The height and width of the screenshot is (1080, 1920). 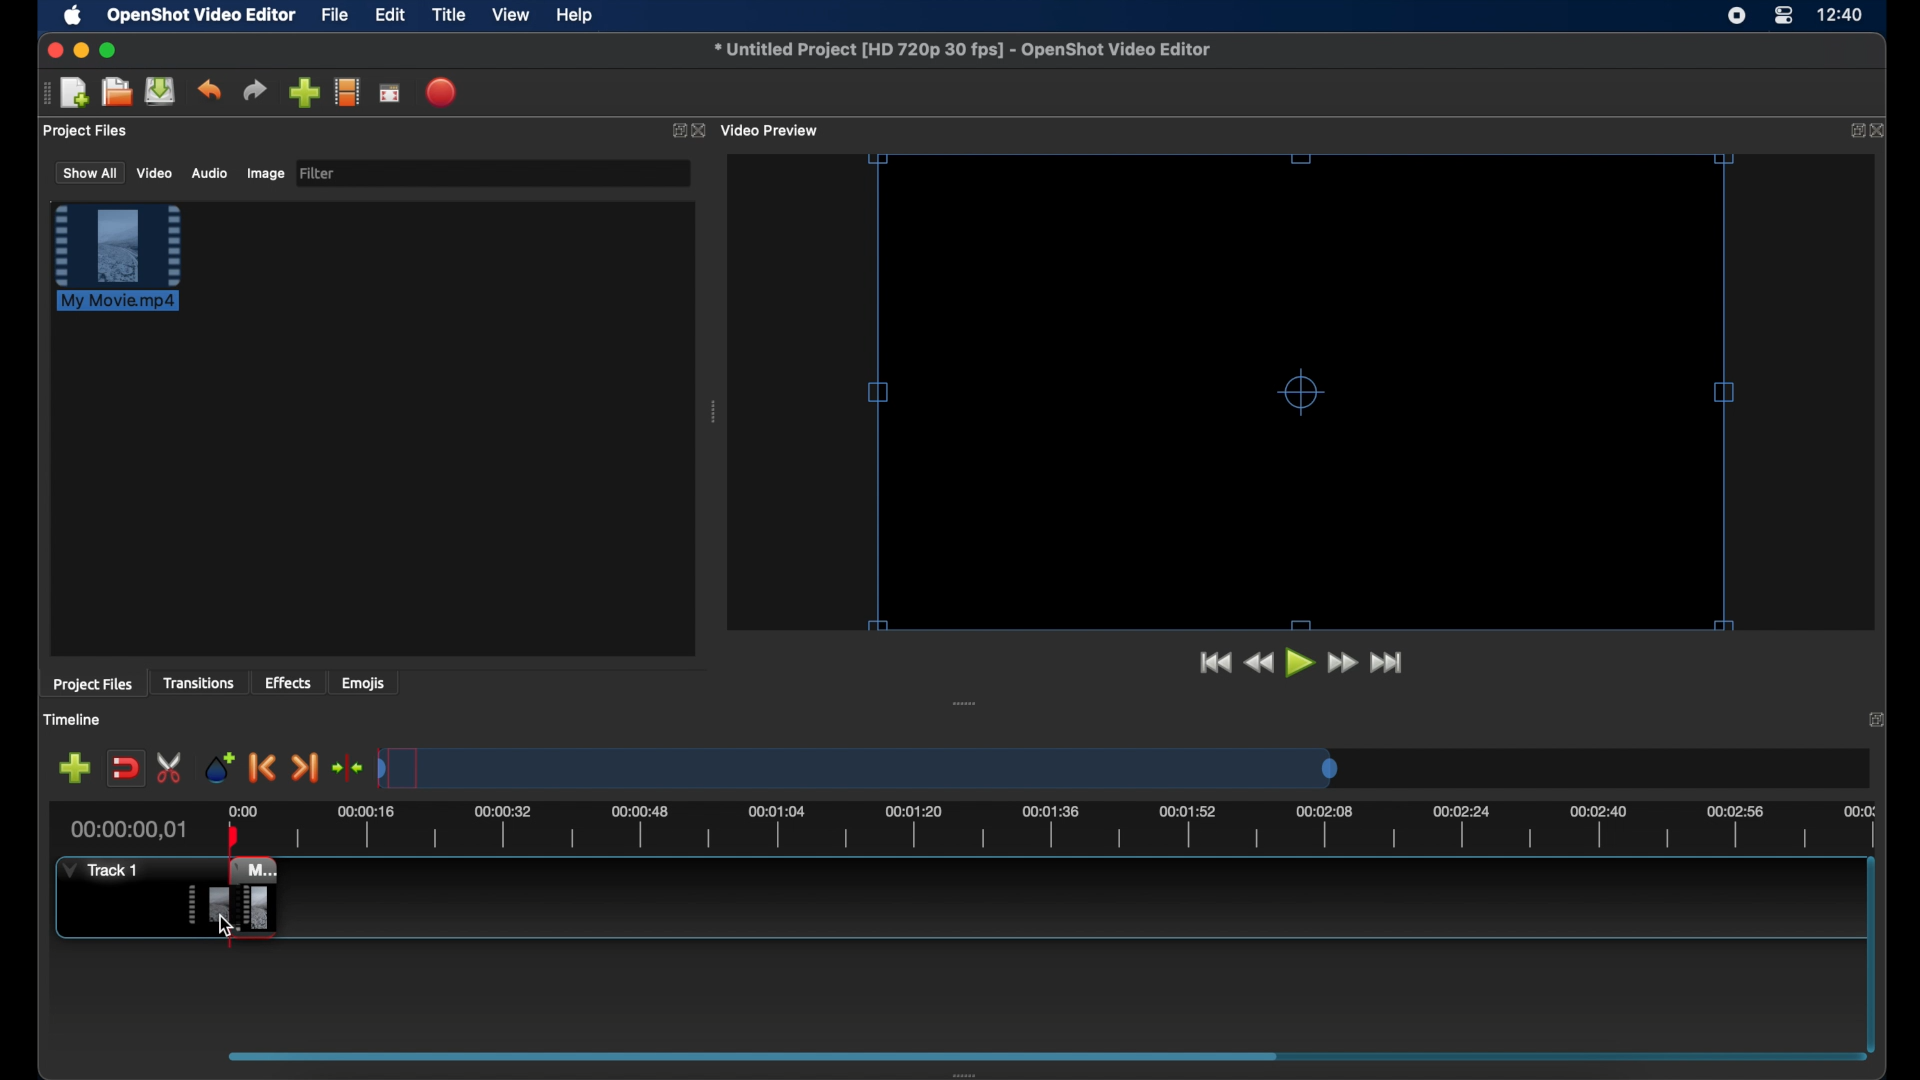 What do you see at coordinates (443, 92) in the screenshot?
I see `export video` at bounding box center [443, 92].